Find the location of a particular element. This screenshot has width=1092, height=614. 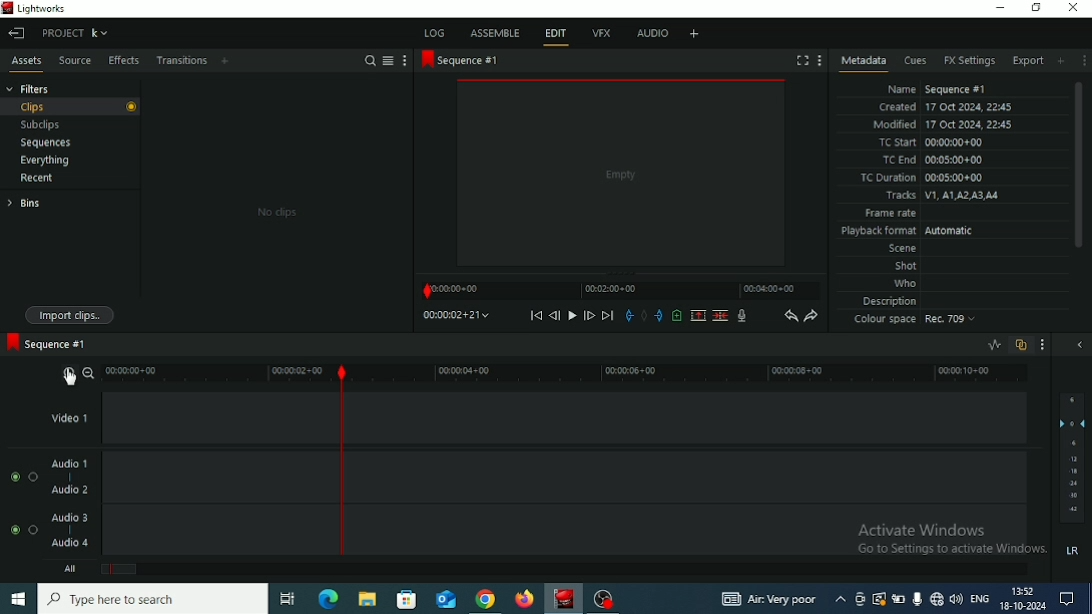

Toggle audio levels editing is located at coordinates (993, 345).